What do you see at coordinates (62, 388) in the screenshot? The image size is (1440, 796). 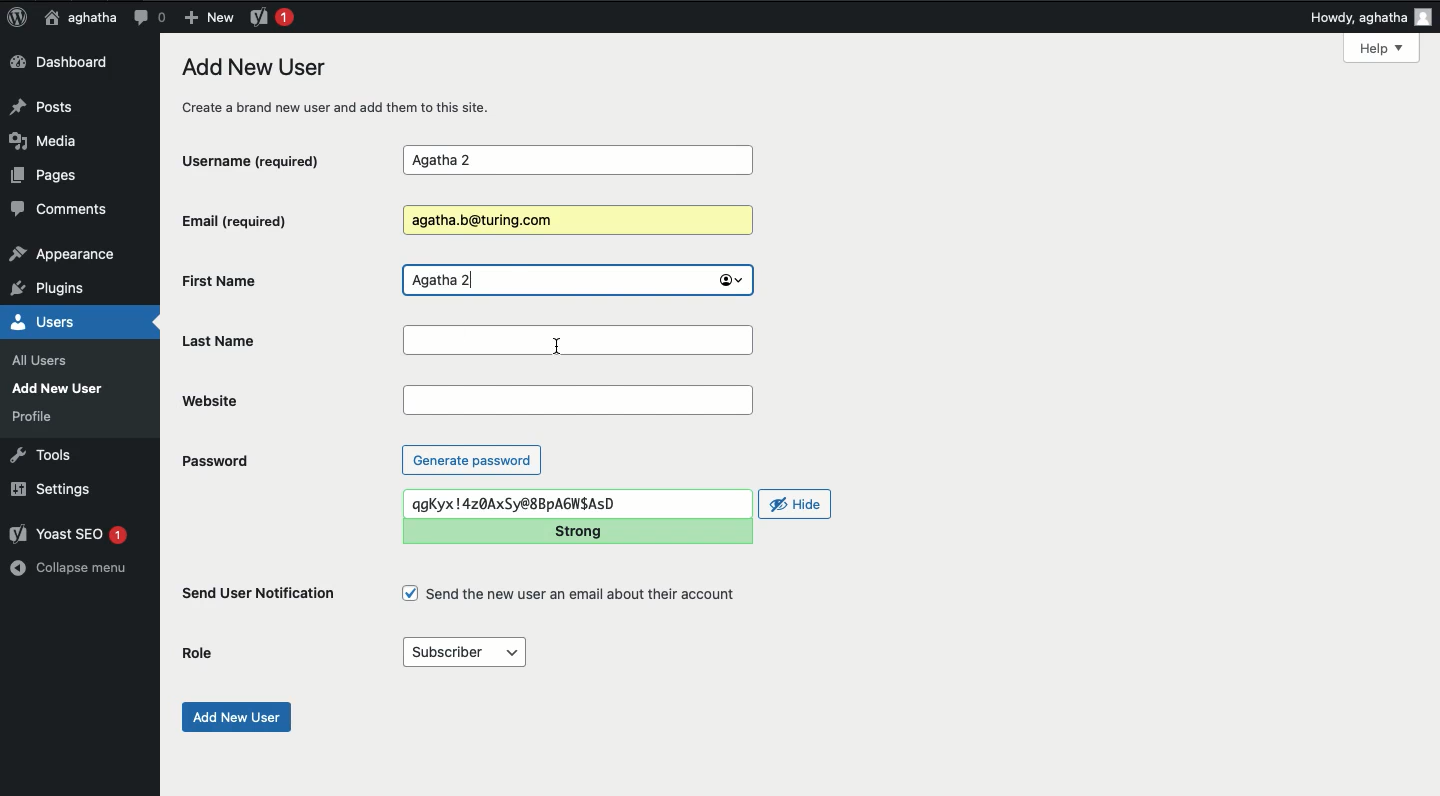 I see `Add New User` at bounding box center [62, 388].